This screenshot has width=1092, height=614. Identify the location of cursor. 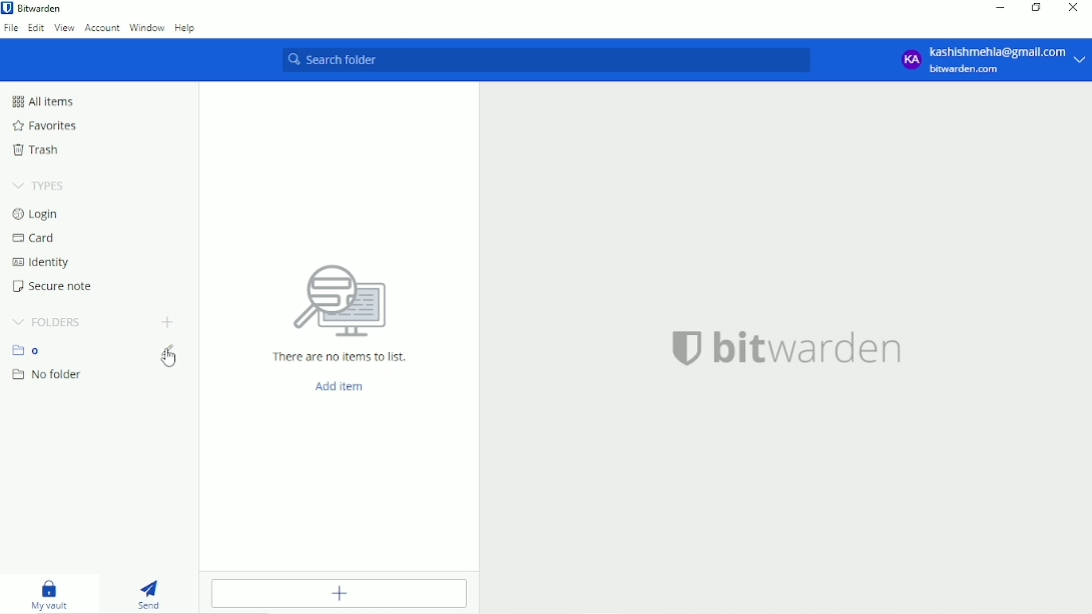
(169, 359).